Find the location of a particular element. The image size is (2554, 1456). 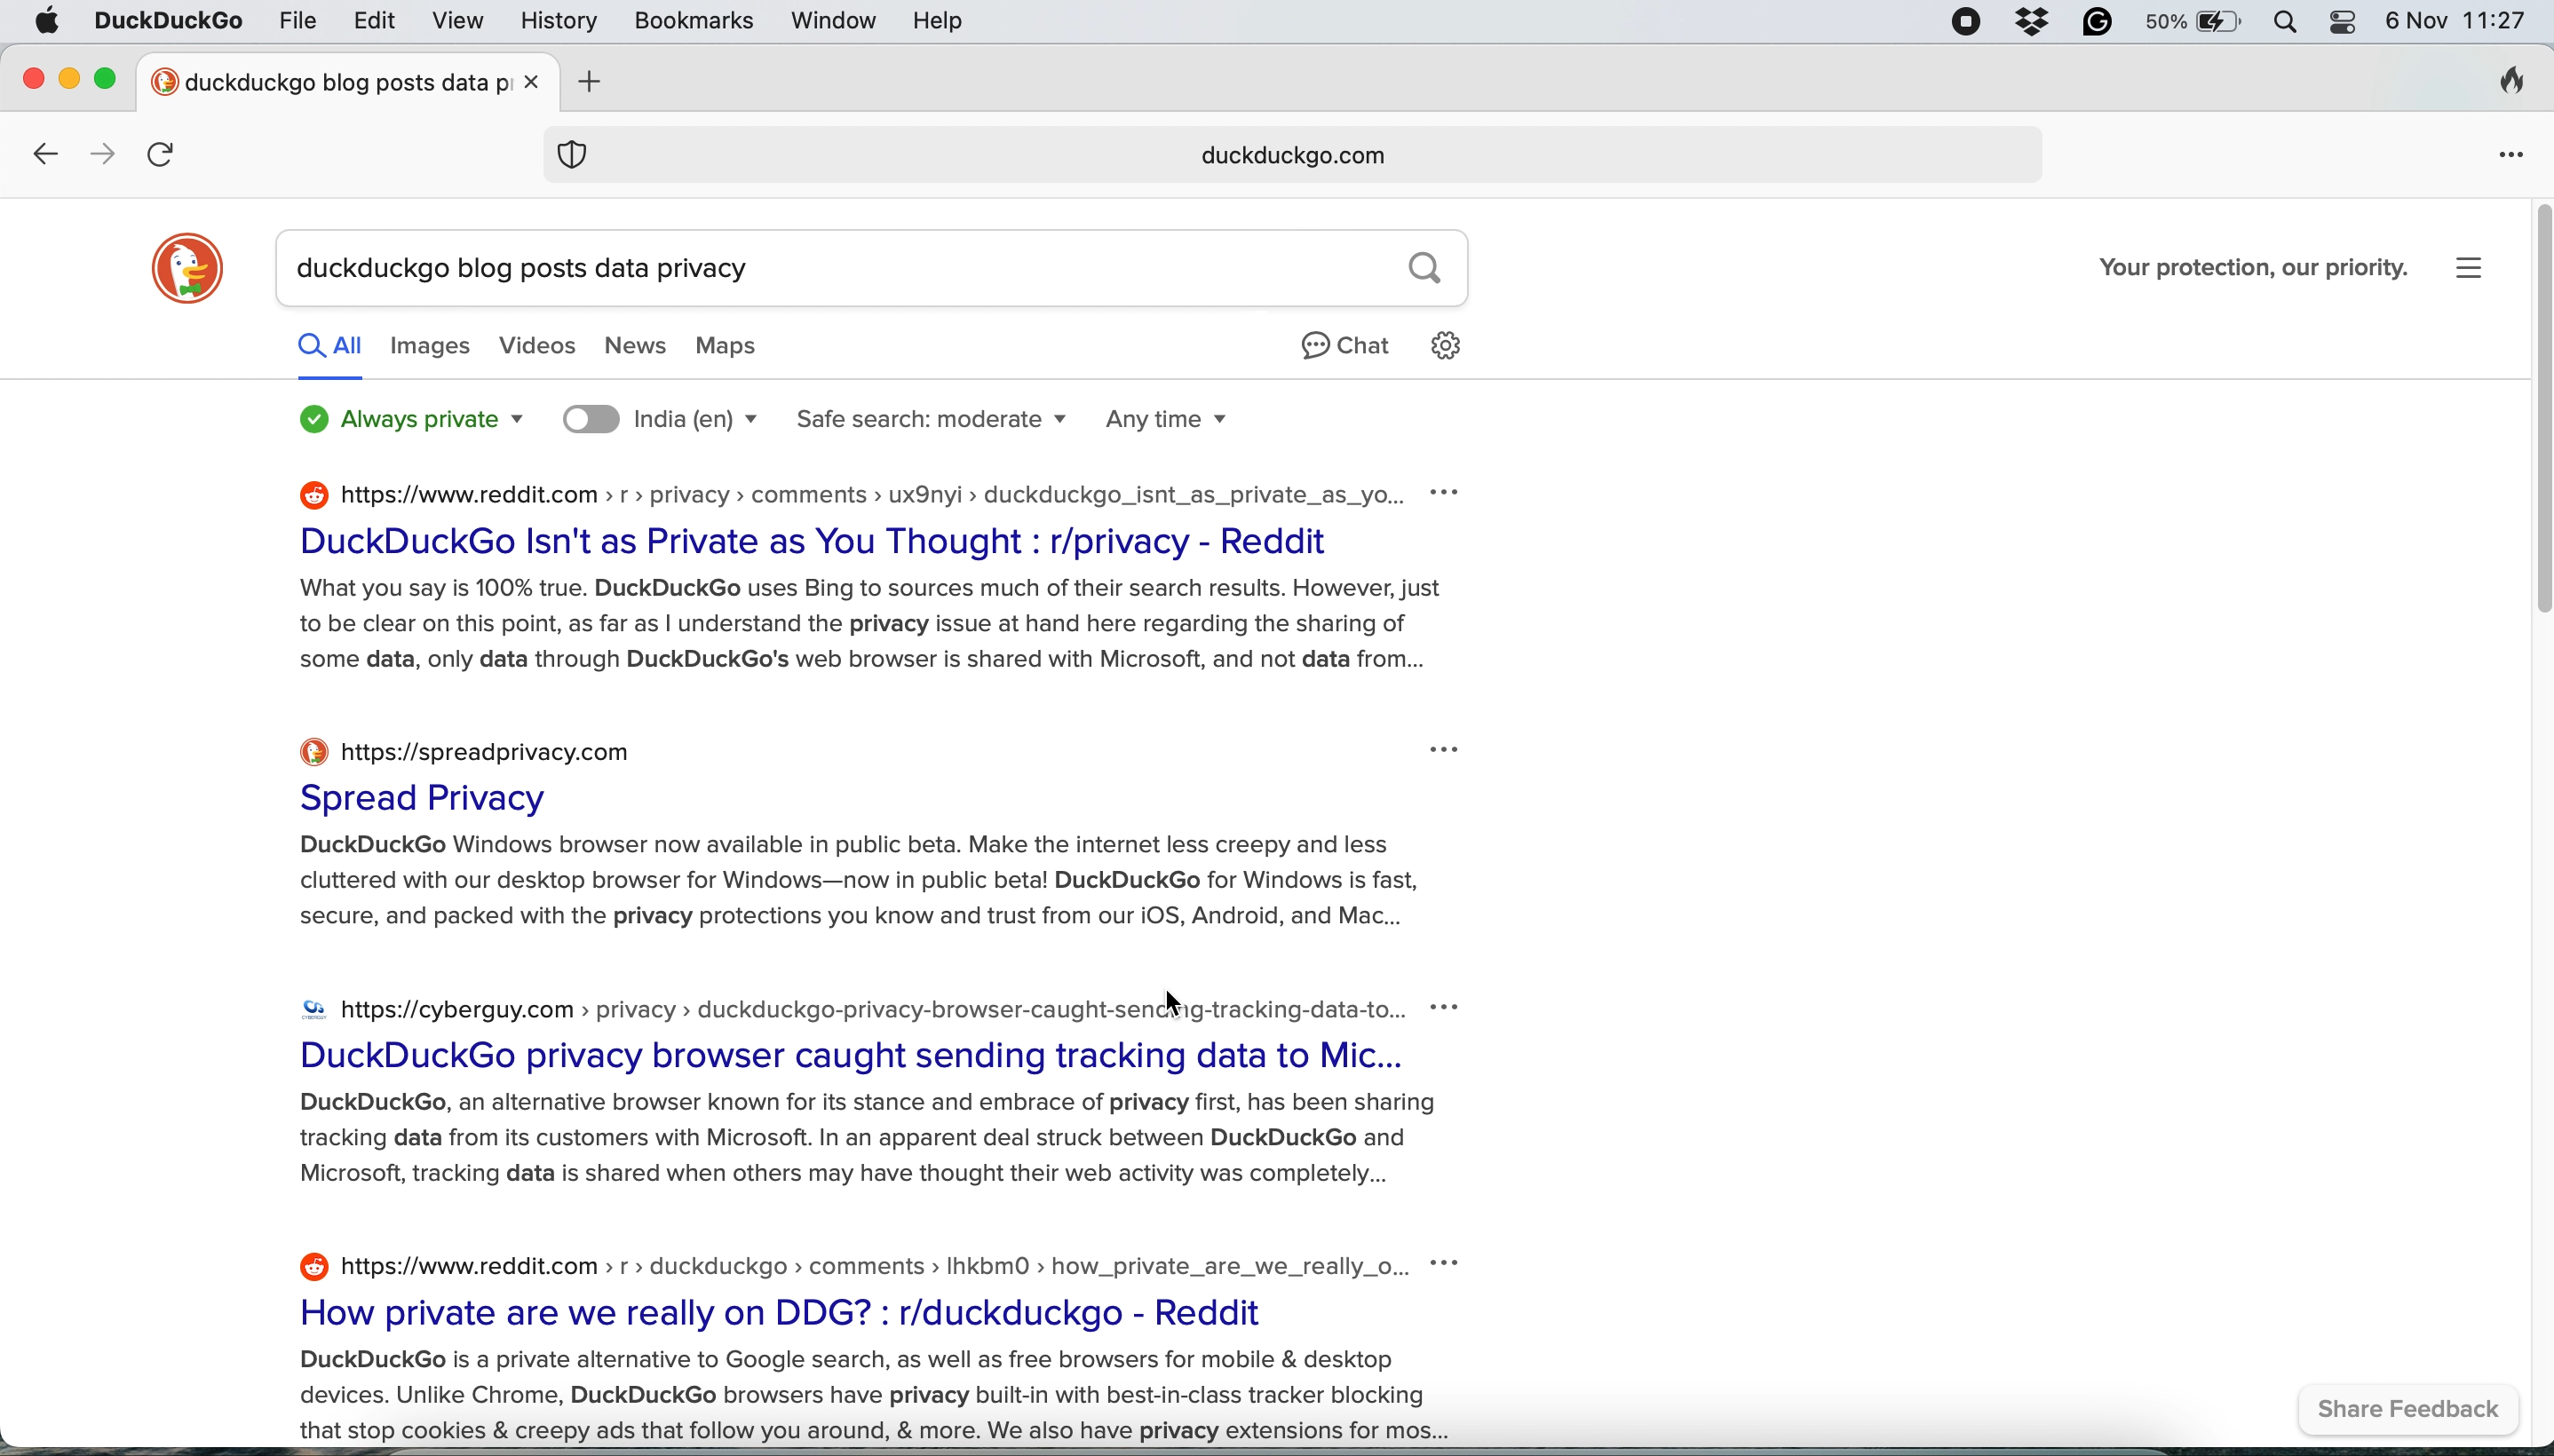

bookmarks is located at coordinates (692, 20).